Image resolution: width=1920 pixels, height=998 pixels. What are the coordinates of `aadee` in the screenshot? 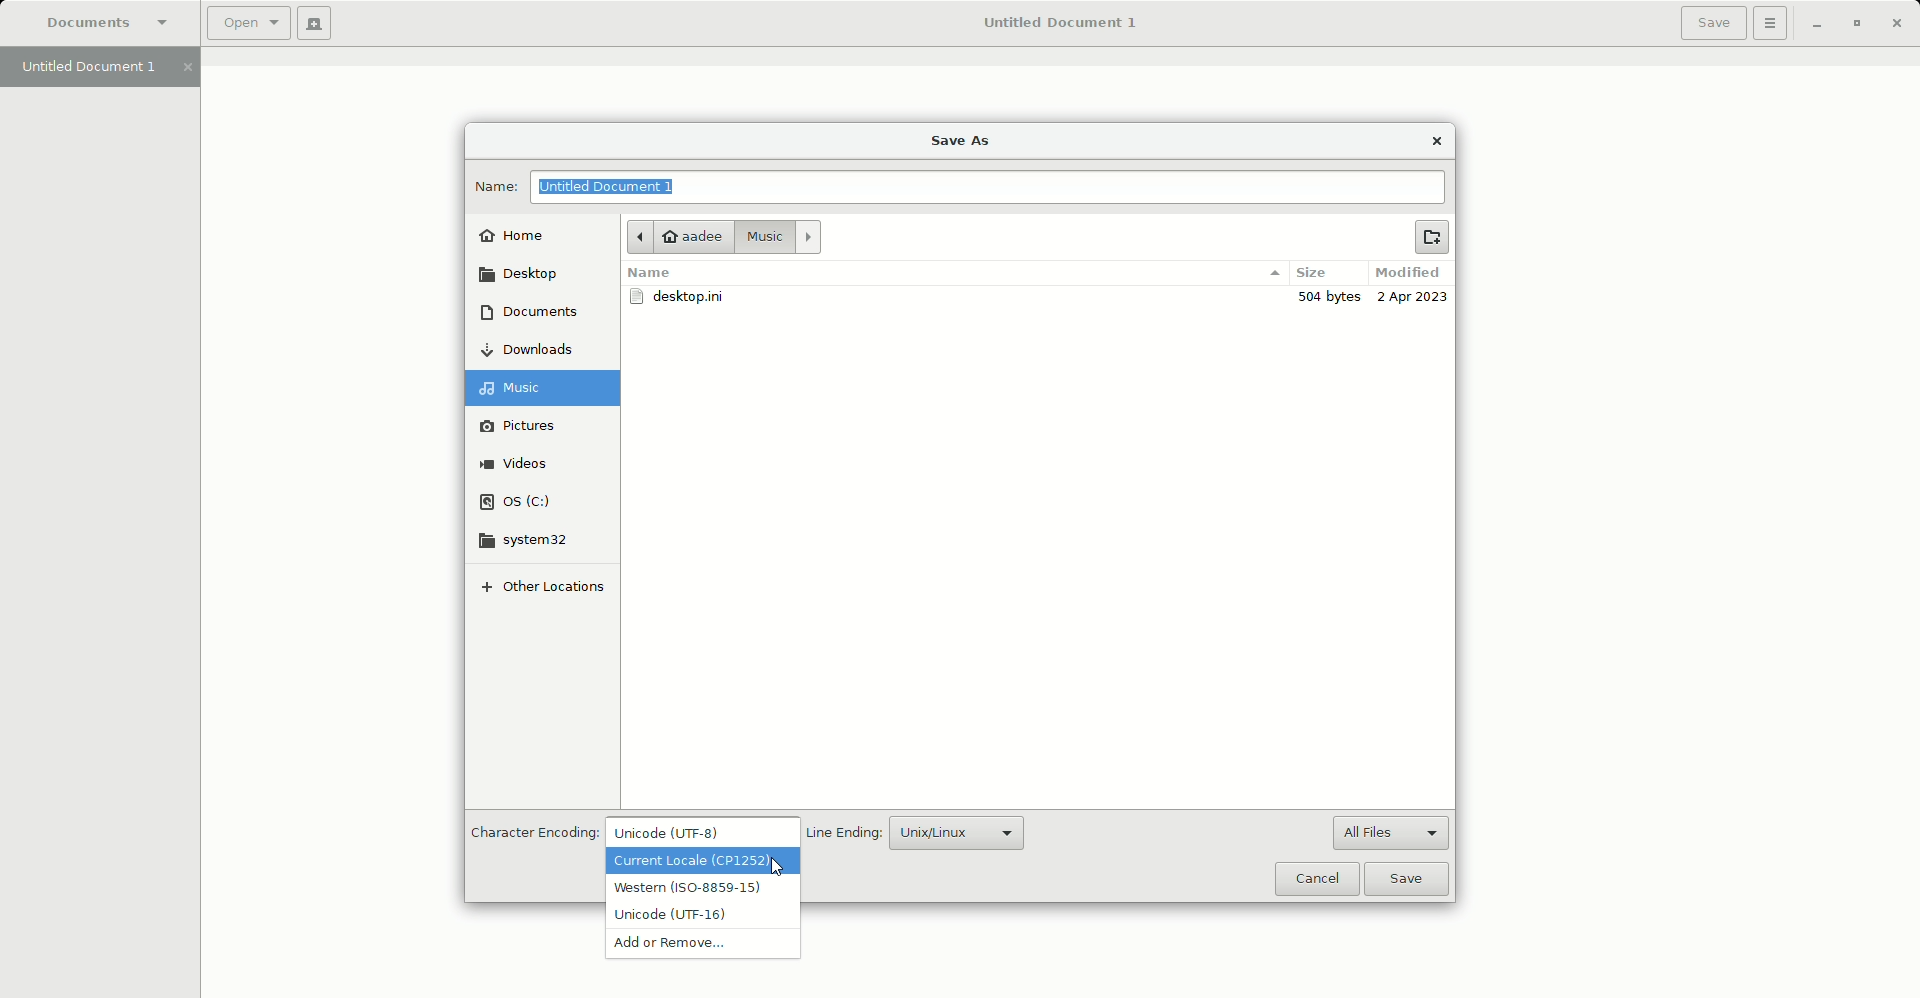 It's located at (679, 235).